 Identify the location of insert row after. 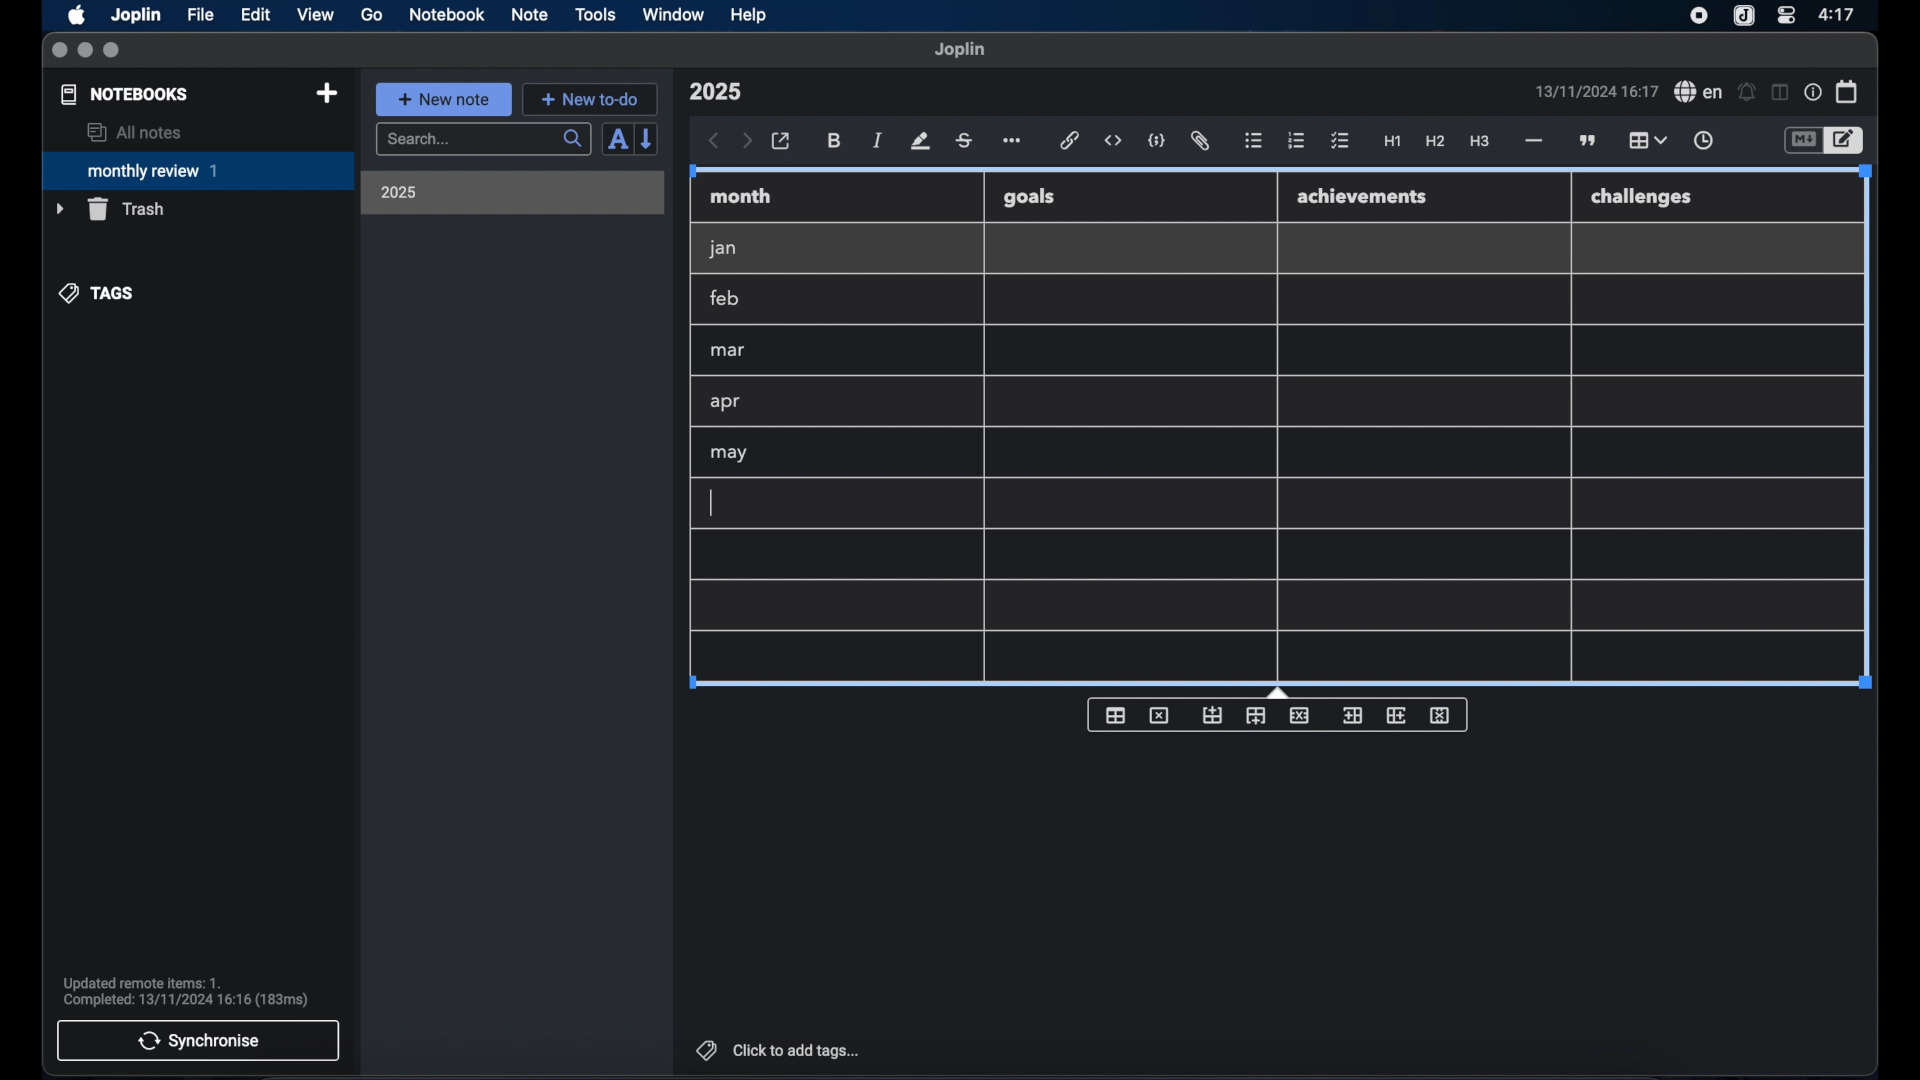
(1256, 716).